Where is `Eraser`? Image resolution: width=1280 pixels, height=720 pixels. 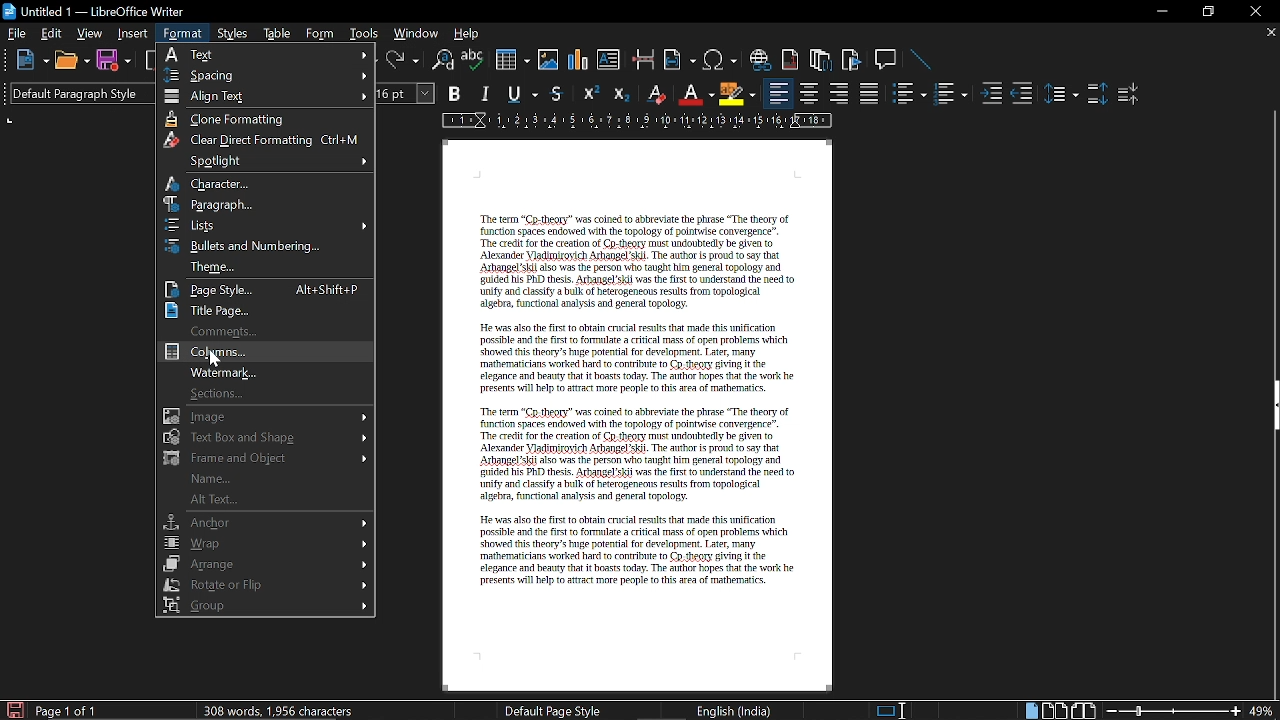 Eraser is located at coordinates (654, 94).